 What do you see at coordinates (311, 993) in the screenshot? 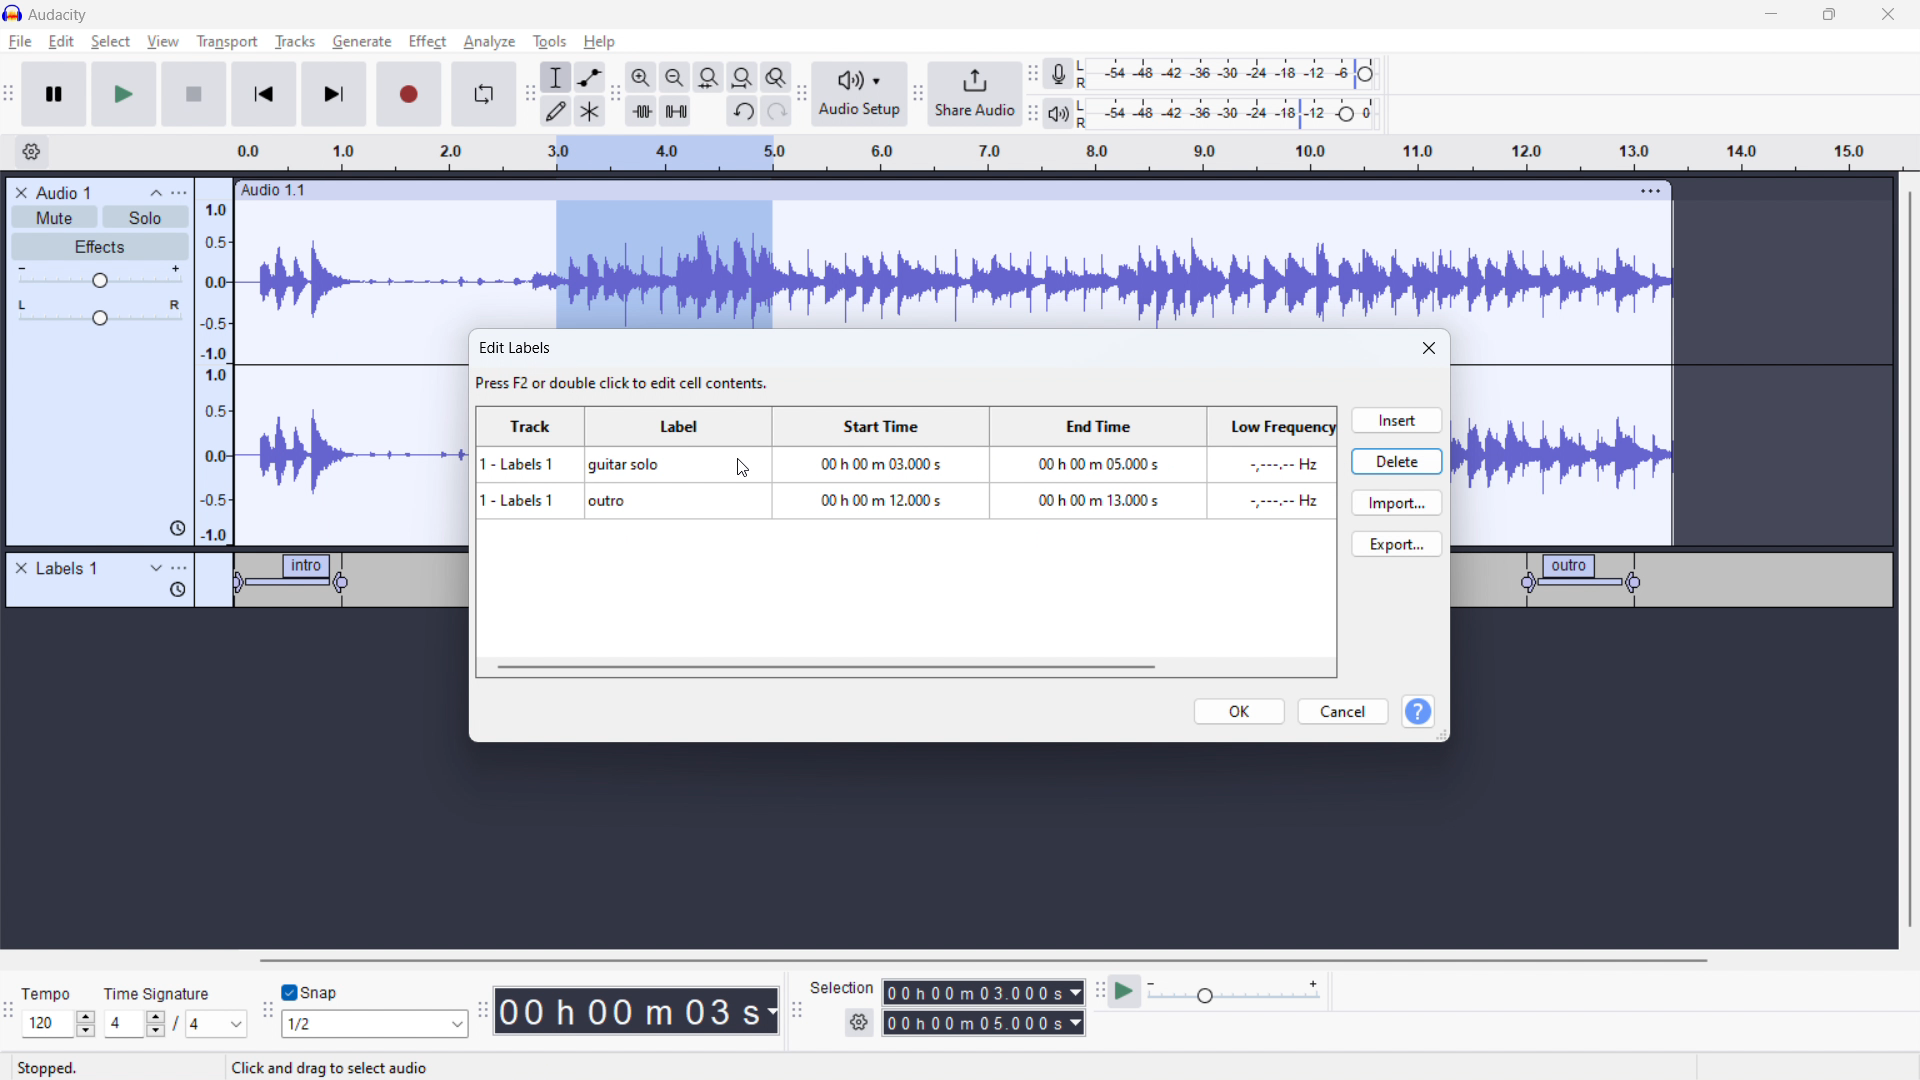
I see `toggle snap` at bounding box center [311, 993].